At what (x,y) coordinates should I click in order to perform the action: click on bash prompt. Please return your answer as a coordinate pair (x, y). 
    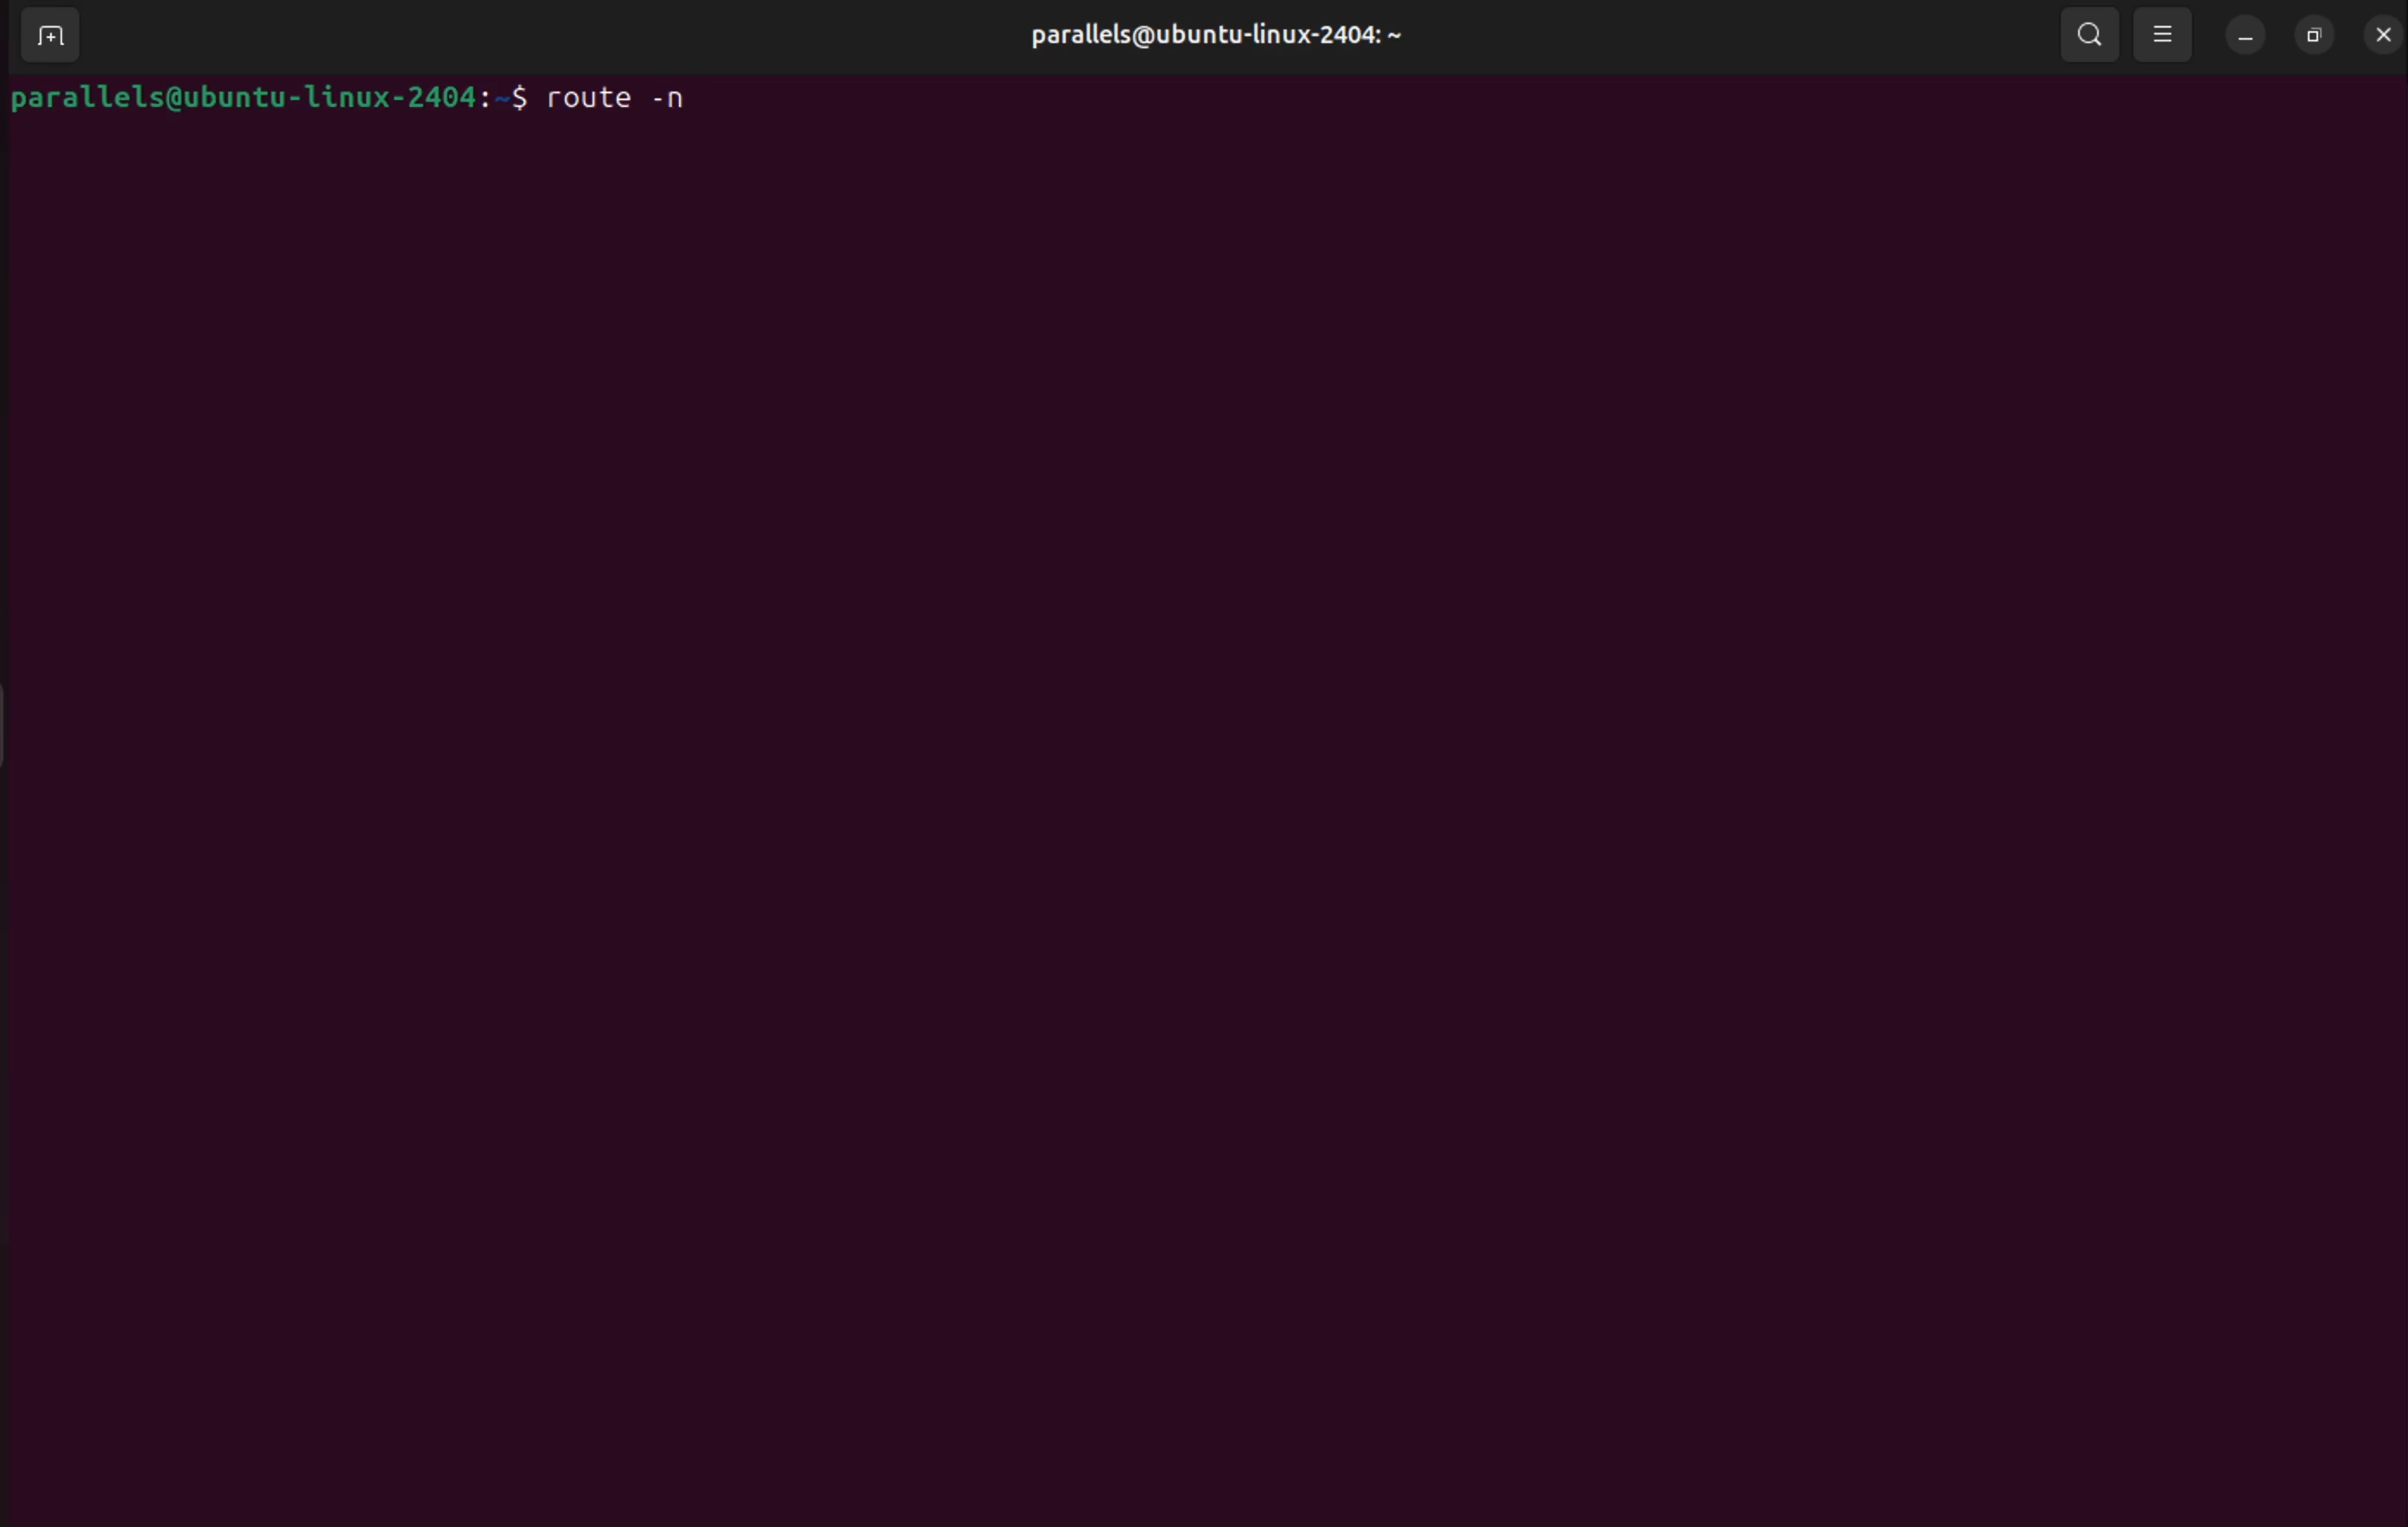
    Looking at the image, I should click on (268, 96).